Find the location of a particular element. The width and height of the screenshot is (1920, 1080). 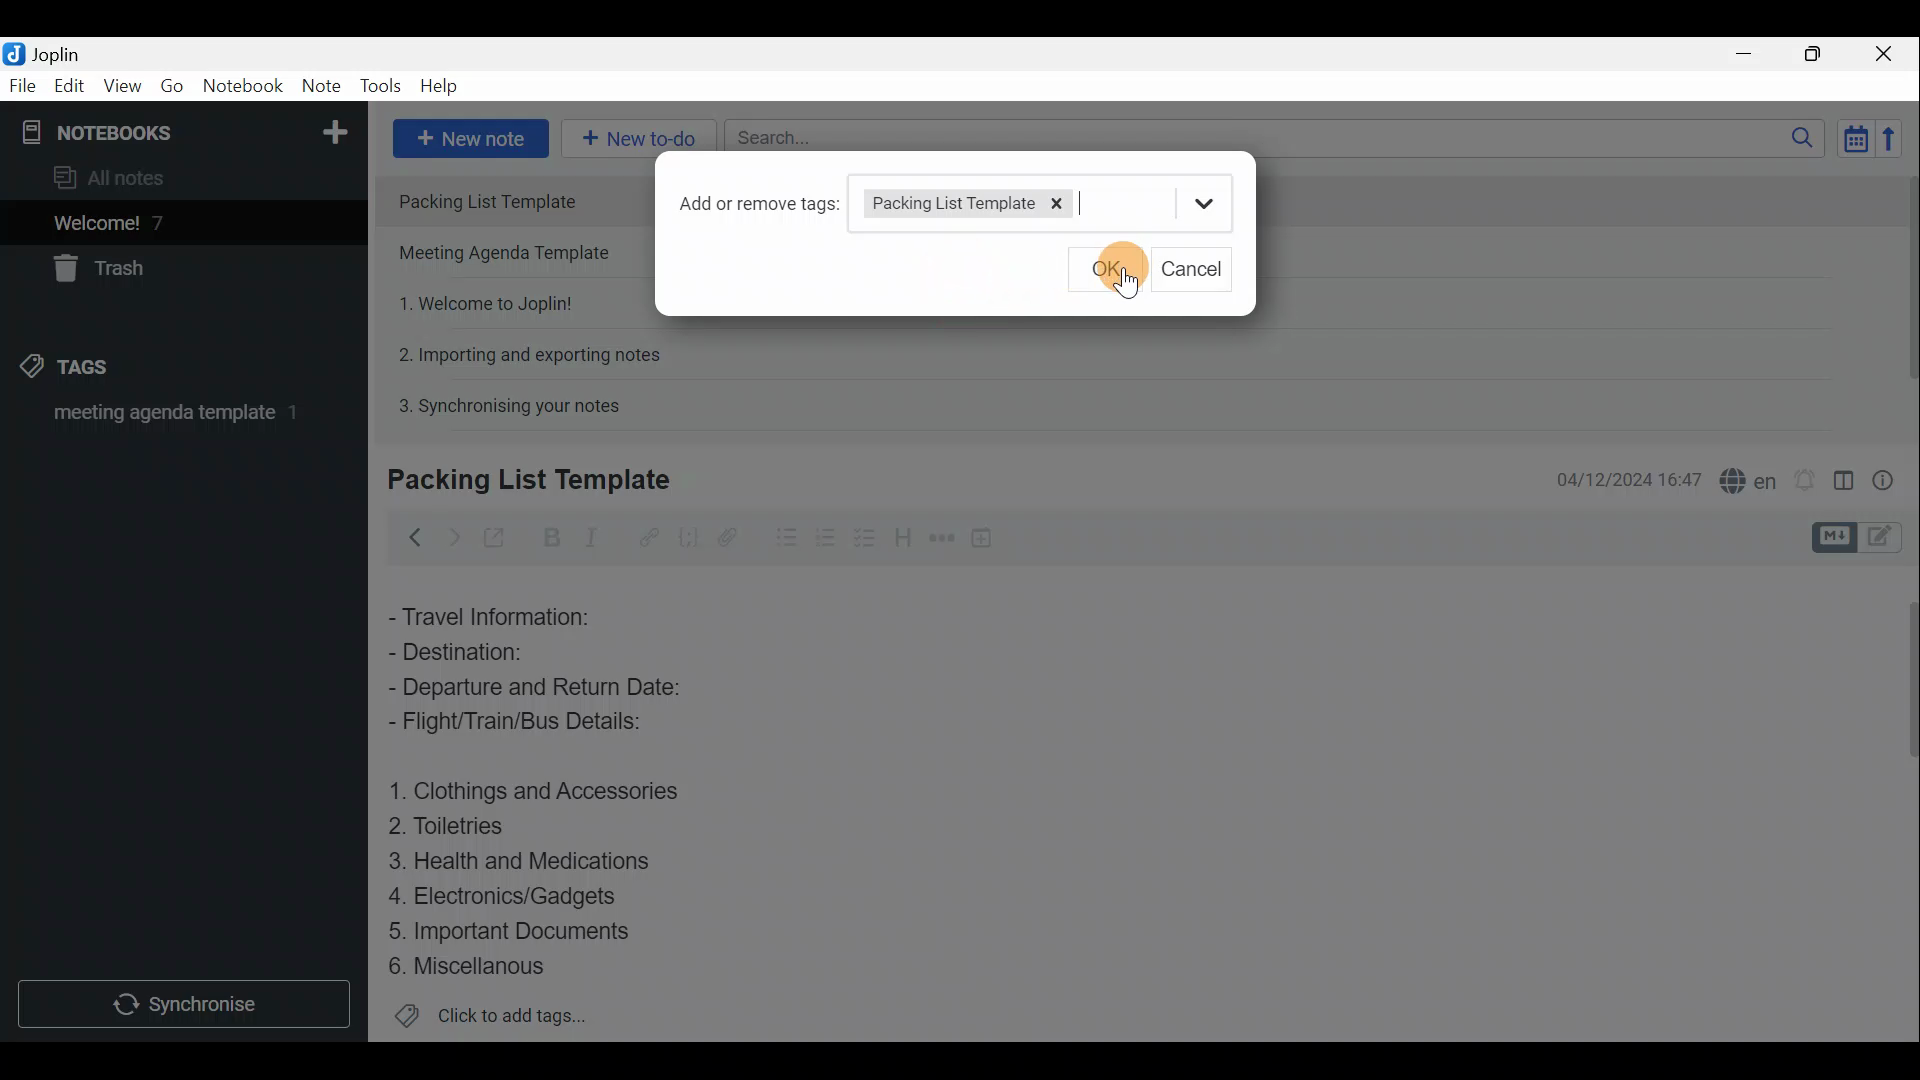

Set alarm is located at coordinates (1804, 475).